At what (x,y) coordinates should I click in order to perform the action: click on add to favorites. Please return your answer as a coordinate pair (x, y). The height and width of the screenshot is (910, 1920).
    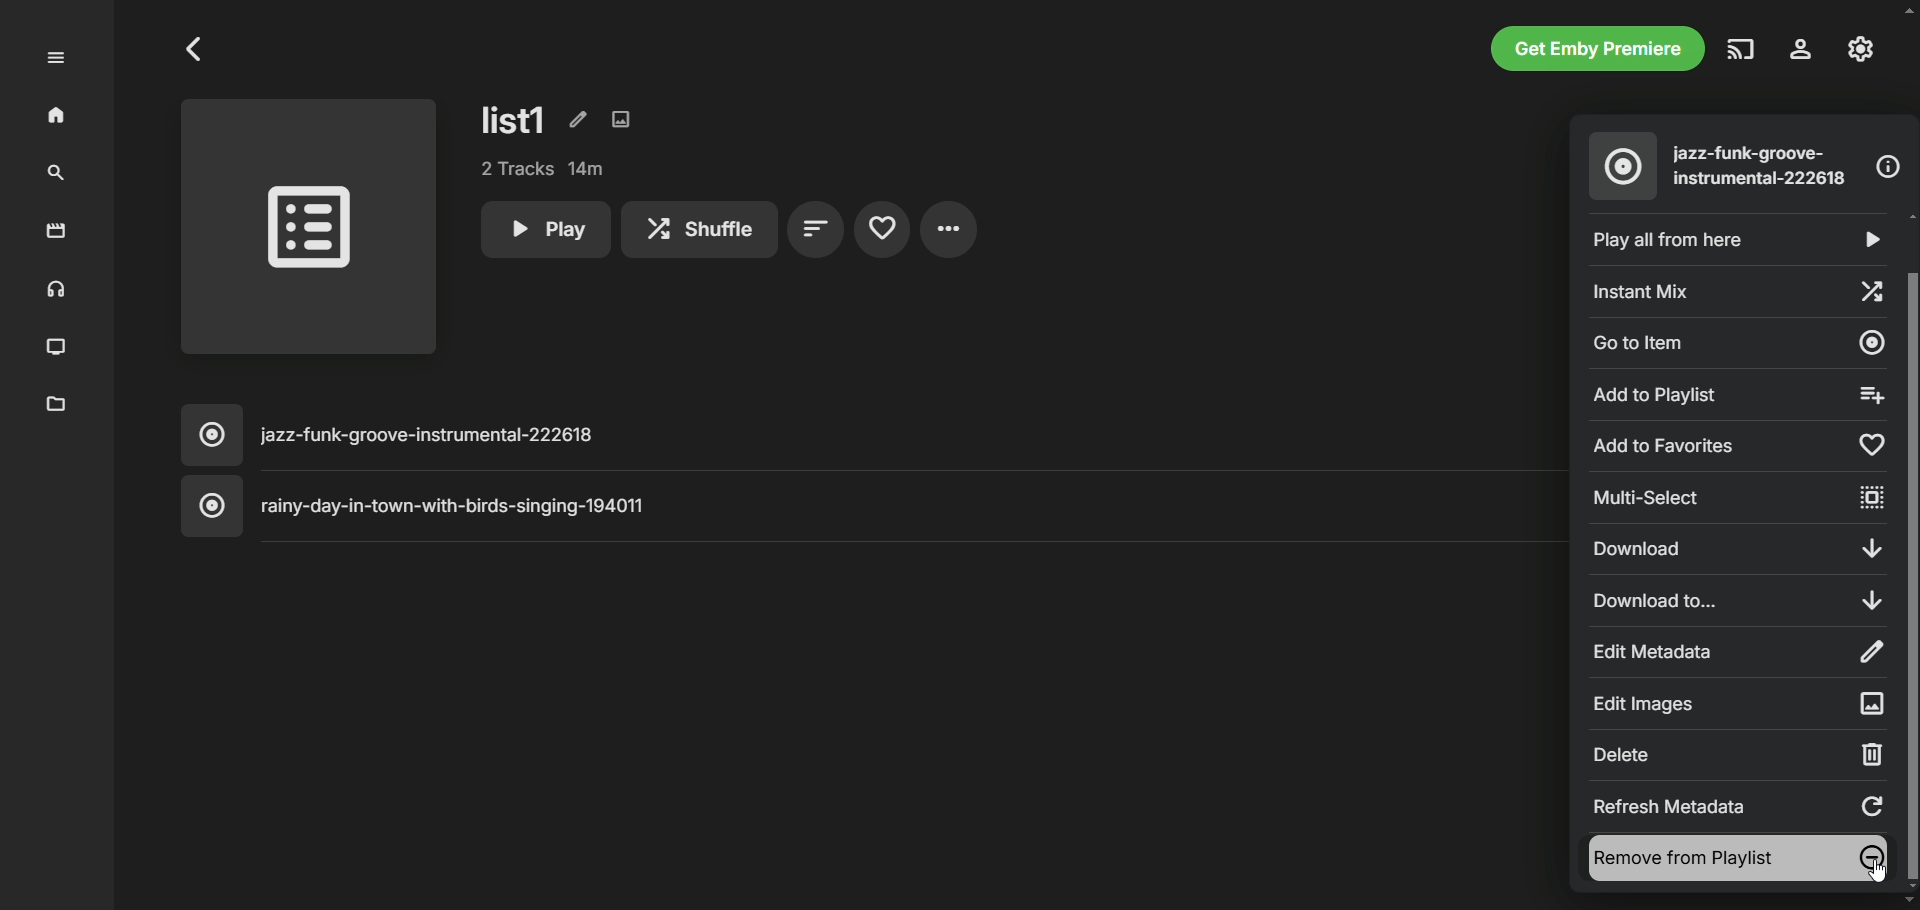
    Looking at the image, I should click on (1736, 446).